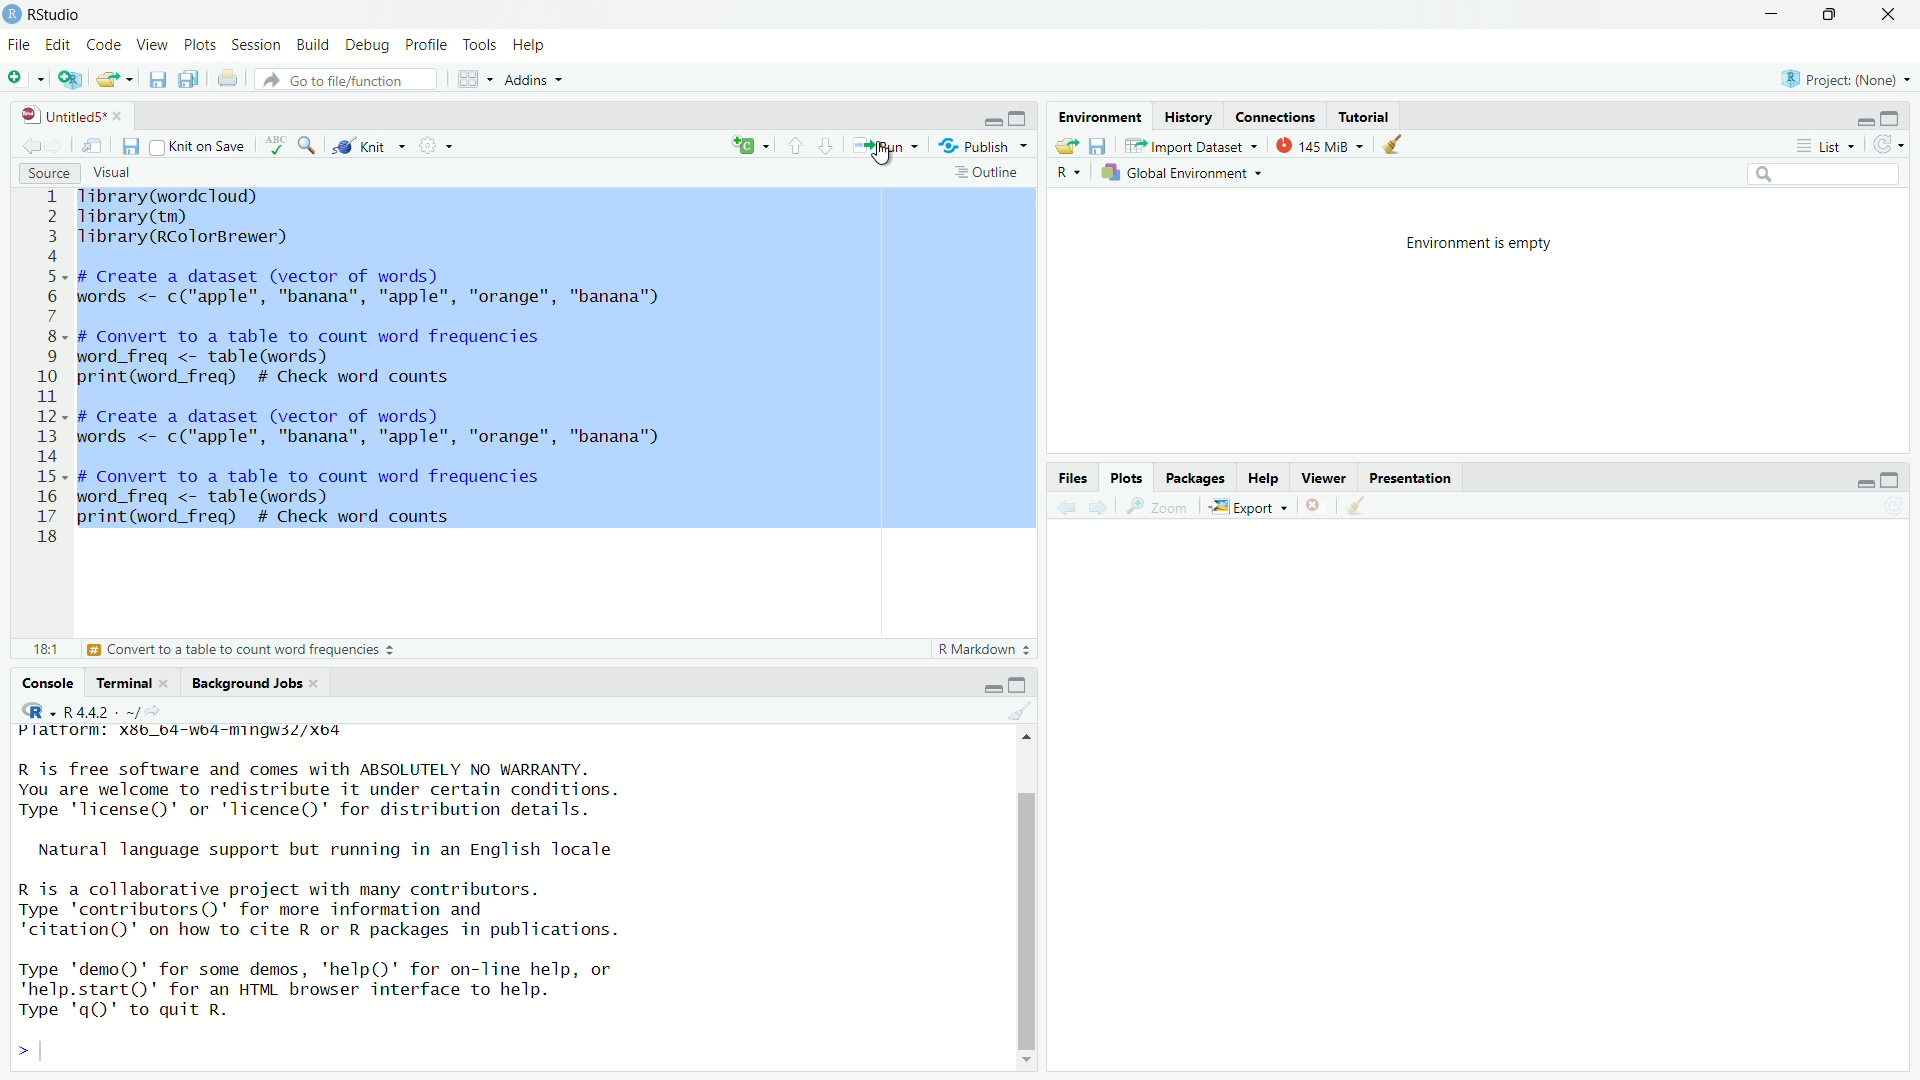 The height and width of the screenshot is (1080, 1920). Describe the element at coordinates (257, 682) in the screenshot. I see `Background Jobs` at that location.